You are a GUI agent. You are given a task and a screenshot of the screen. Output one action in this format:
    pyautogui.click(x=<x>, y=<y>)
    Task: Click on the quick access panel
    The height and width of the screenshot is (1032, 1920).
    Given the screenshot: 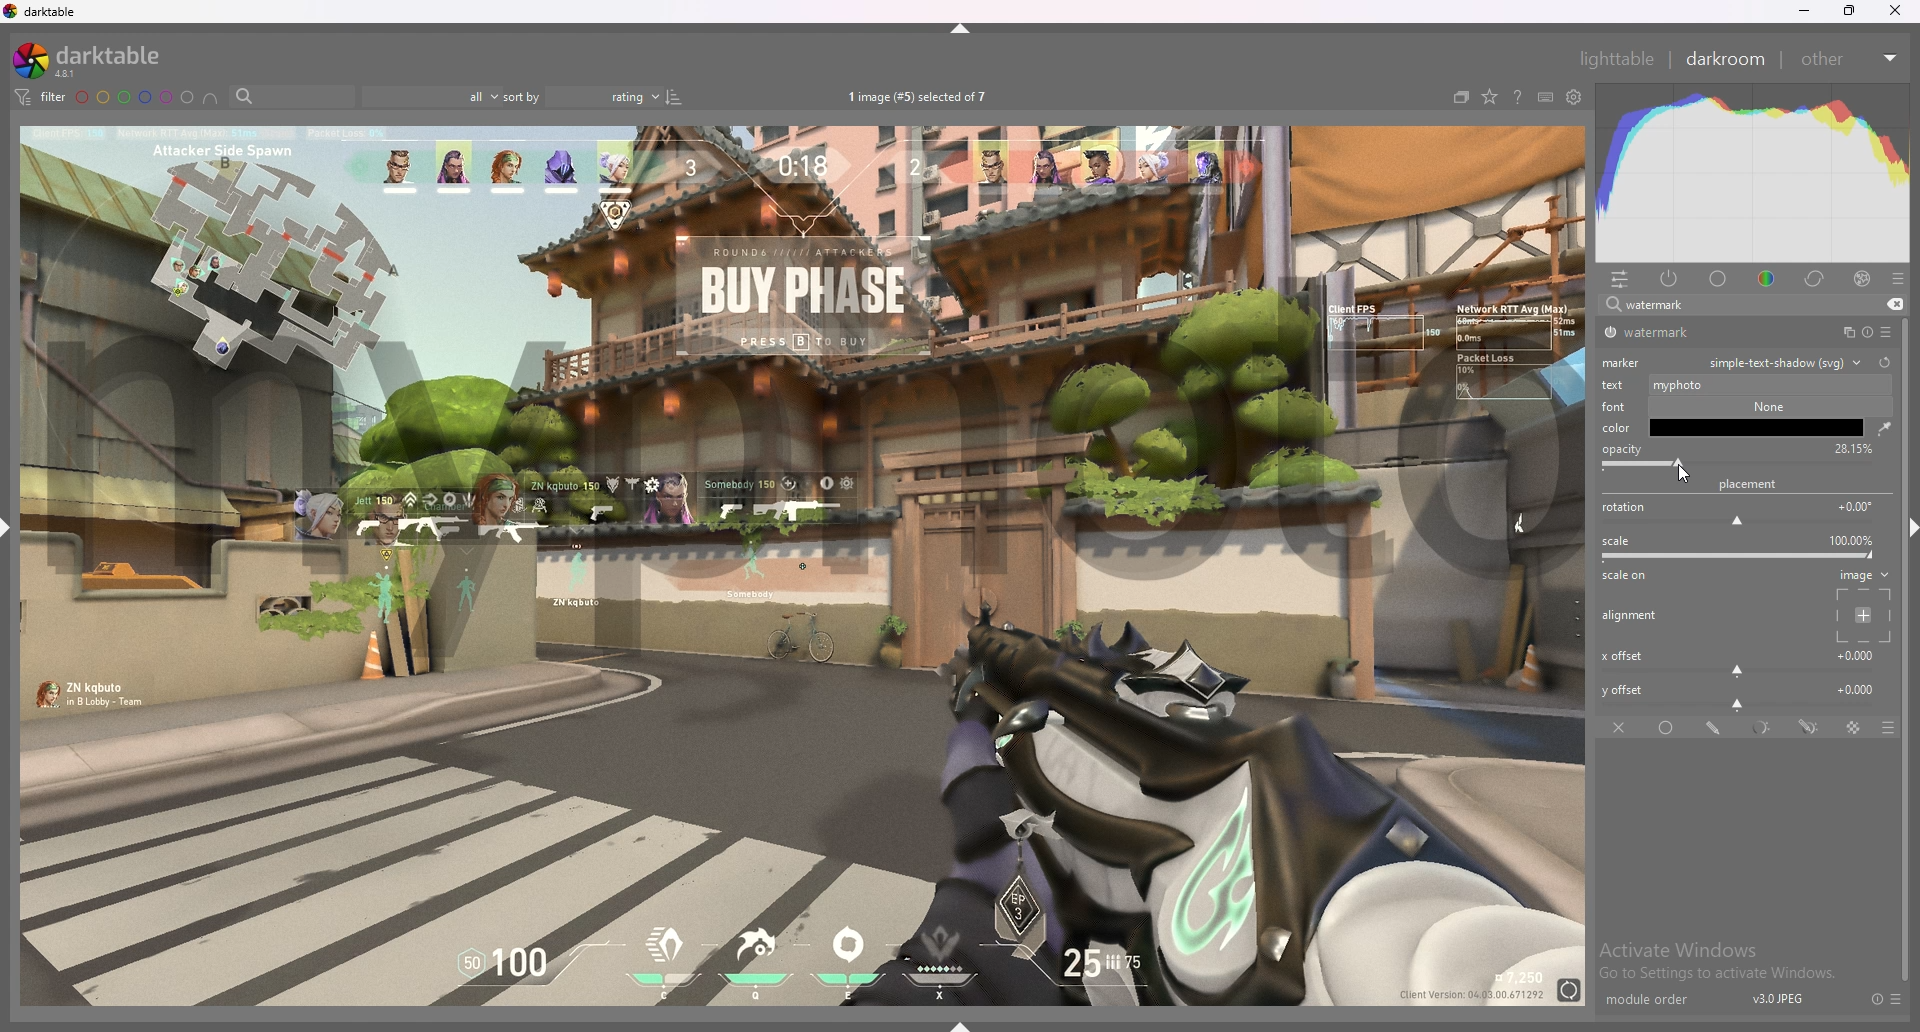 What is the action you would take?
    pyautogui.click(x=1620, y=279)
    